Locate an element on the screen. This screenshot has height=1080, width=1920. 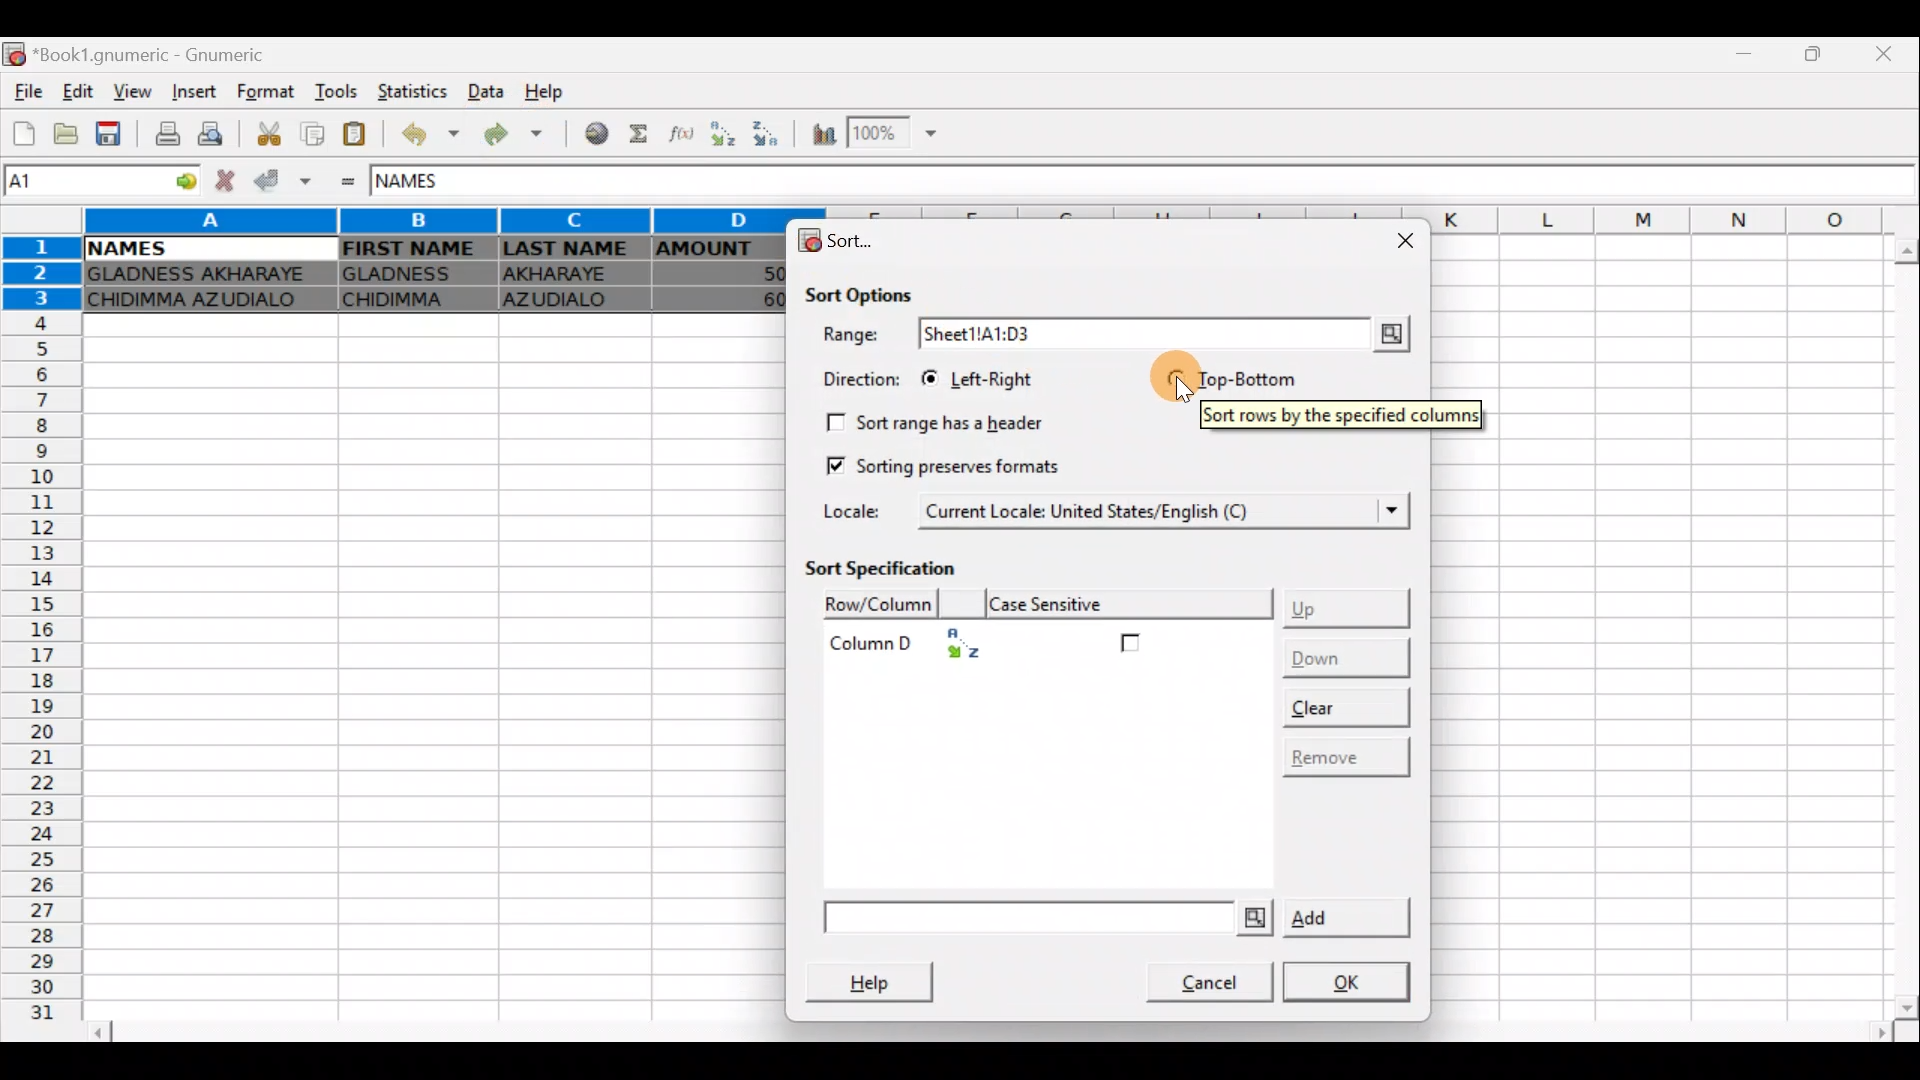
Cell name A1 is located at coordinates (79, 183).